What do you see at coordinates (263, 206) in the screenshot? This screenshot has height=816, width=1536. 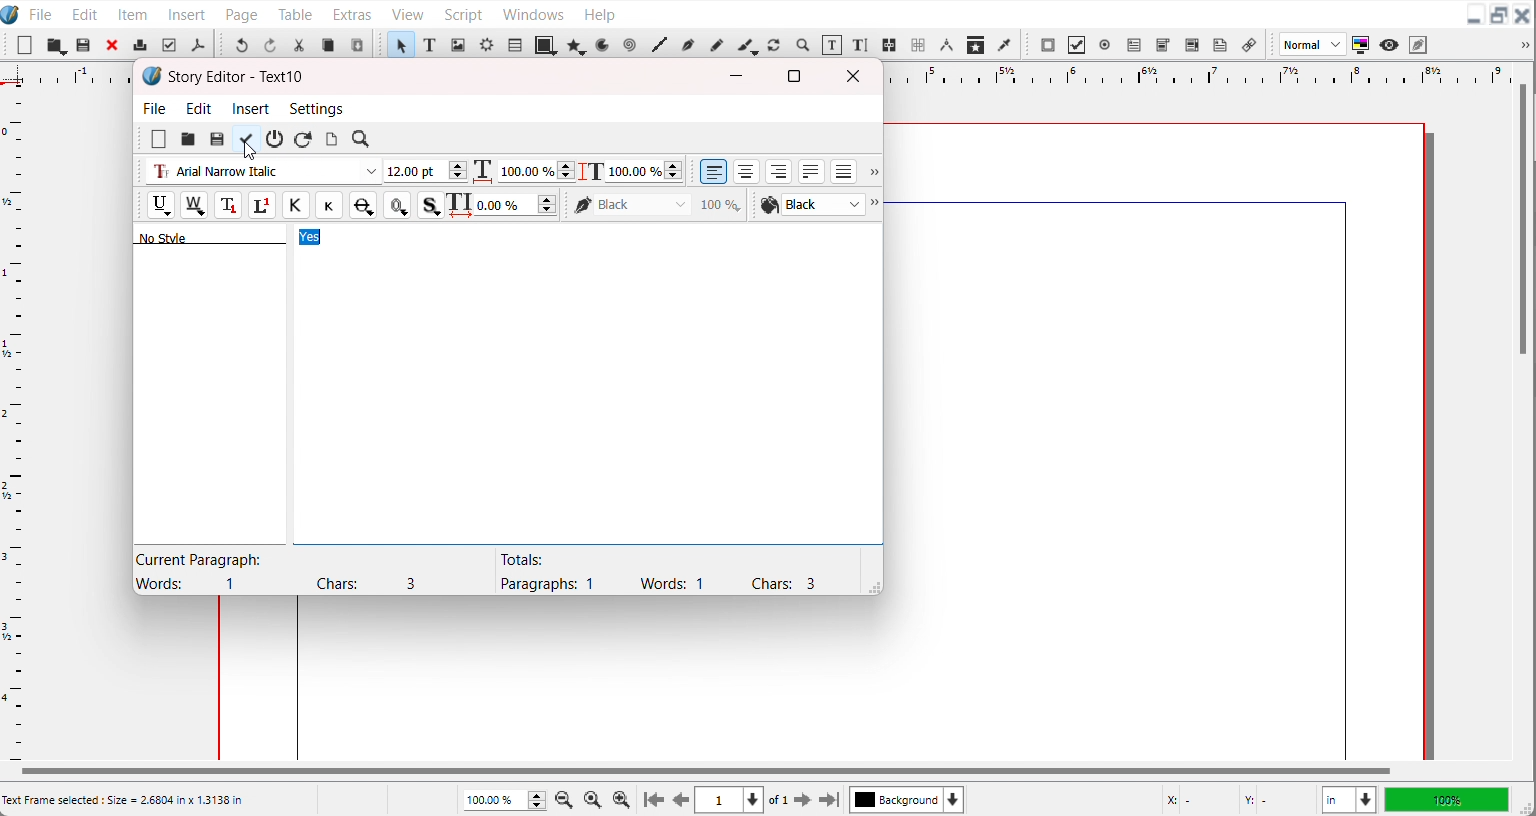 I see `Superscript` at bounding box center [263, 206].